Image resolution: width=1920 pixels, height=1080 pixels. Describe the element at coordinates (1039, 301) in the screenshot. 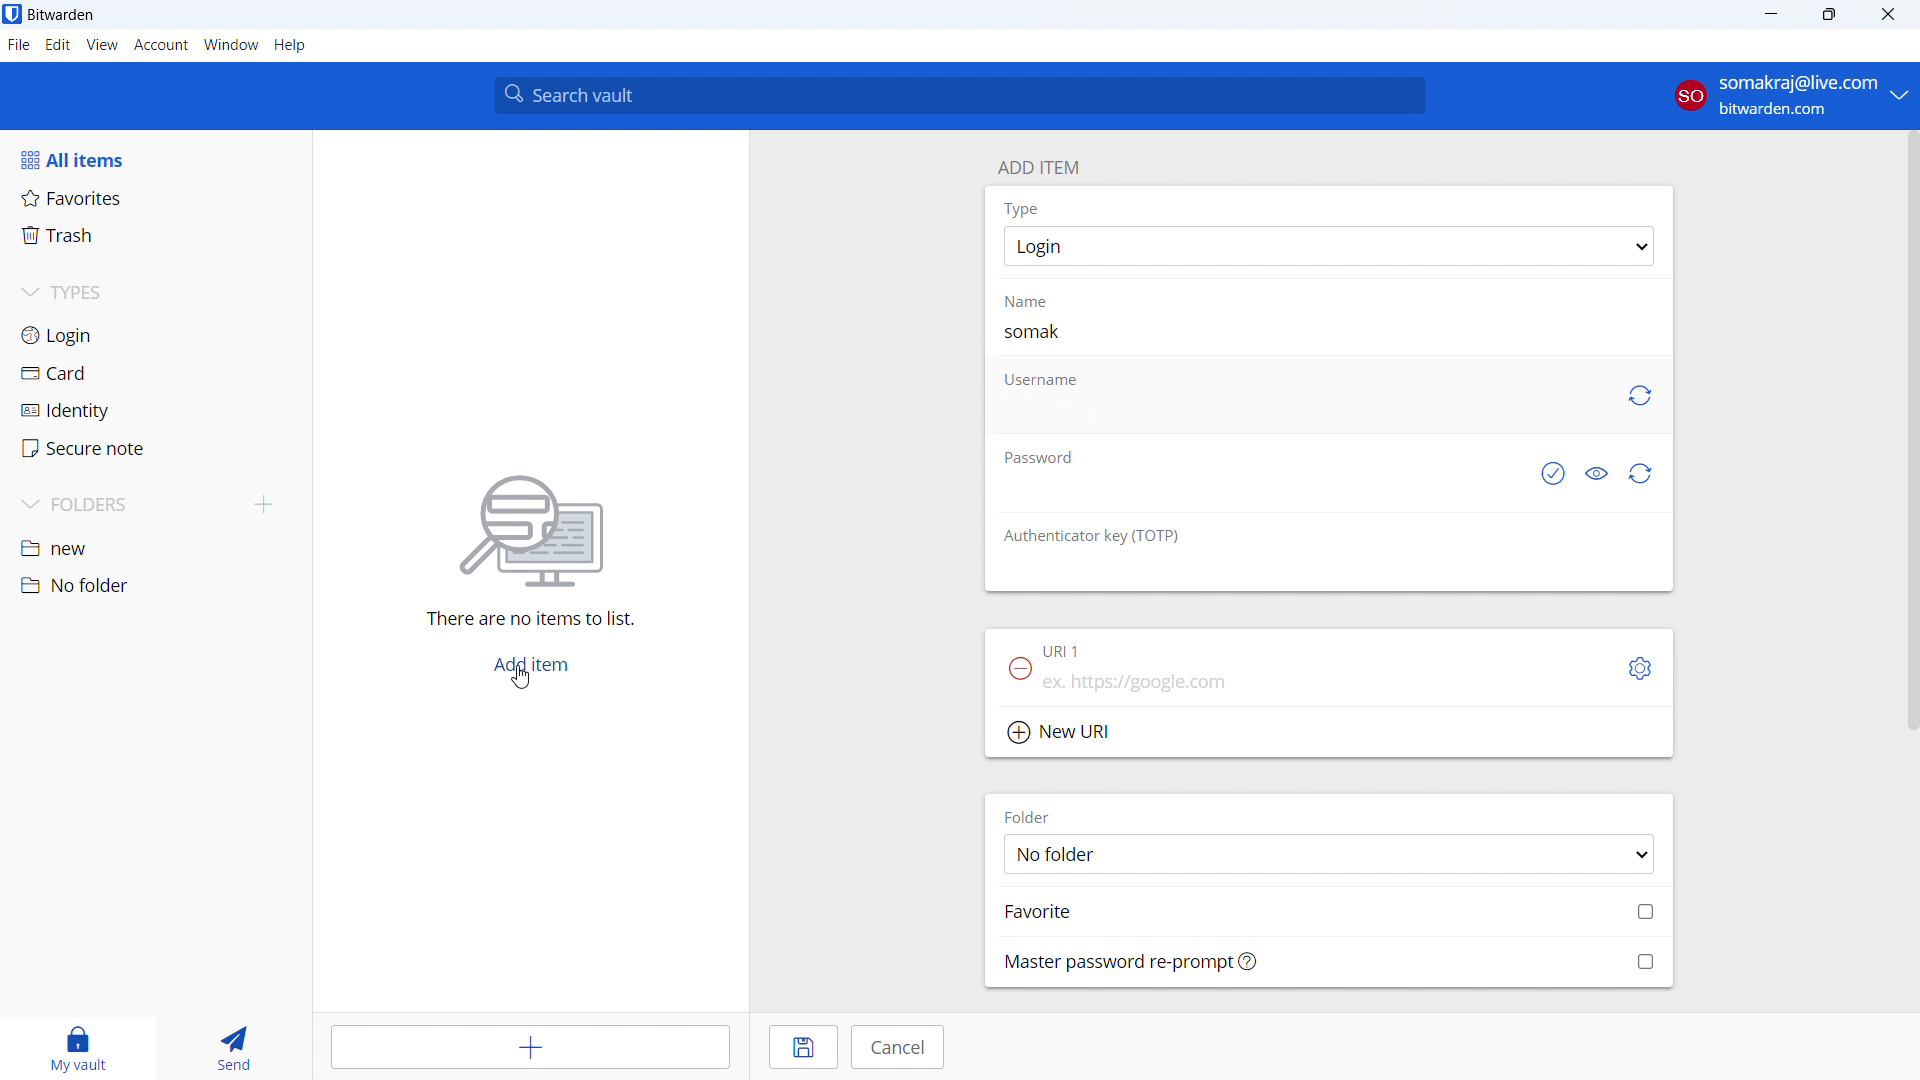

I see `name` at that location.